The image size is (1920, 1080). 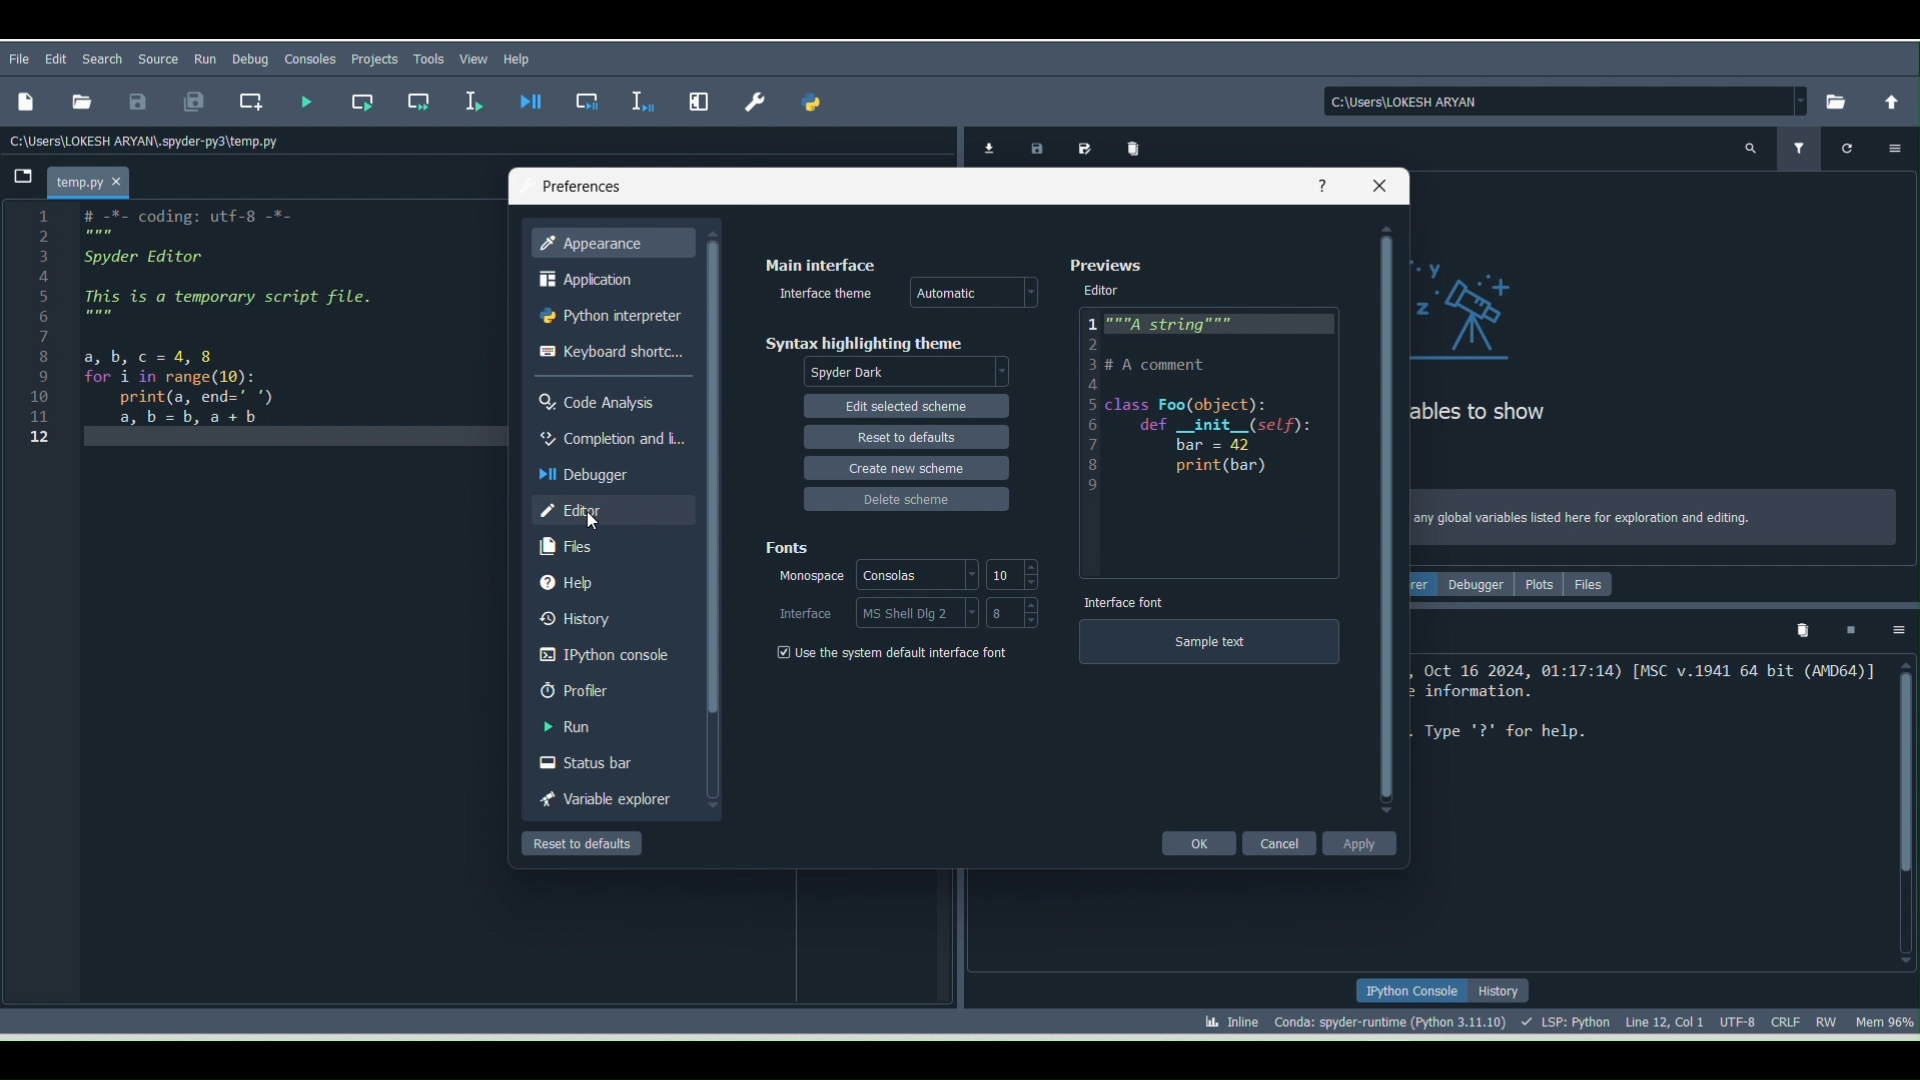 What do you see at coordinates (307, 101) in the screenshot?
I see `Run file (F5)` at bounding box center [307, 101].